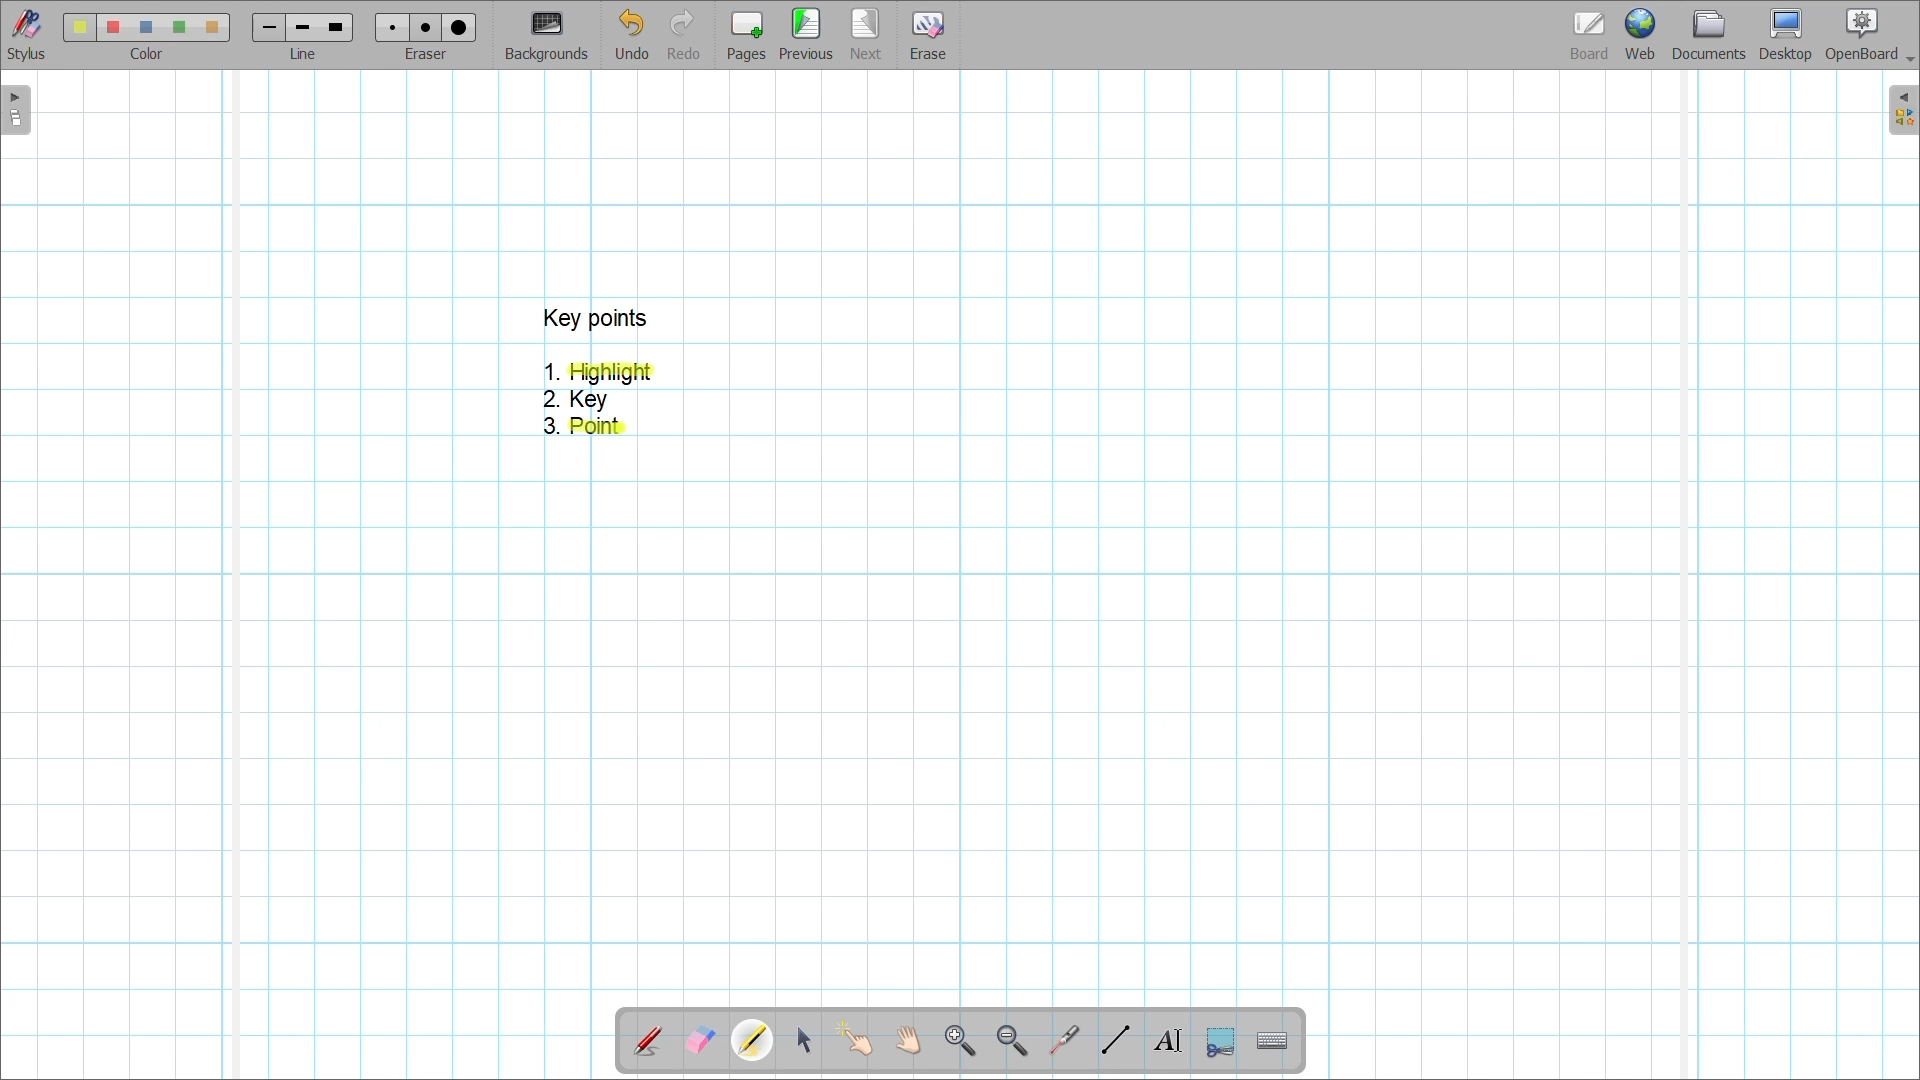 This screenshot has width=1920, height=1080. What do you see at coordinates (546, 35) in the screenshot?
I see `Change background` at bounding box center [546, 35].